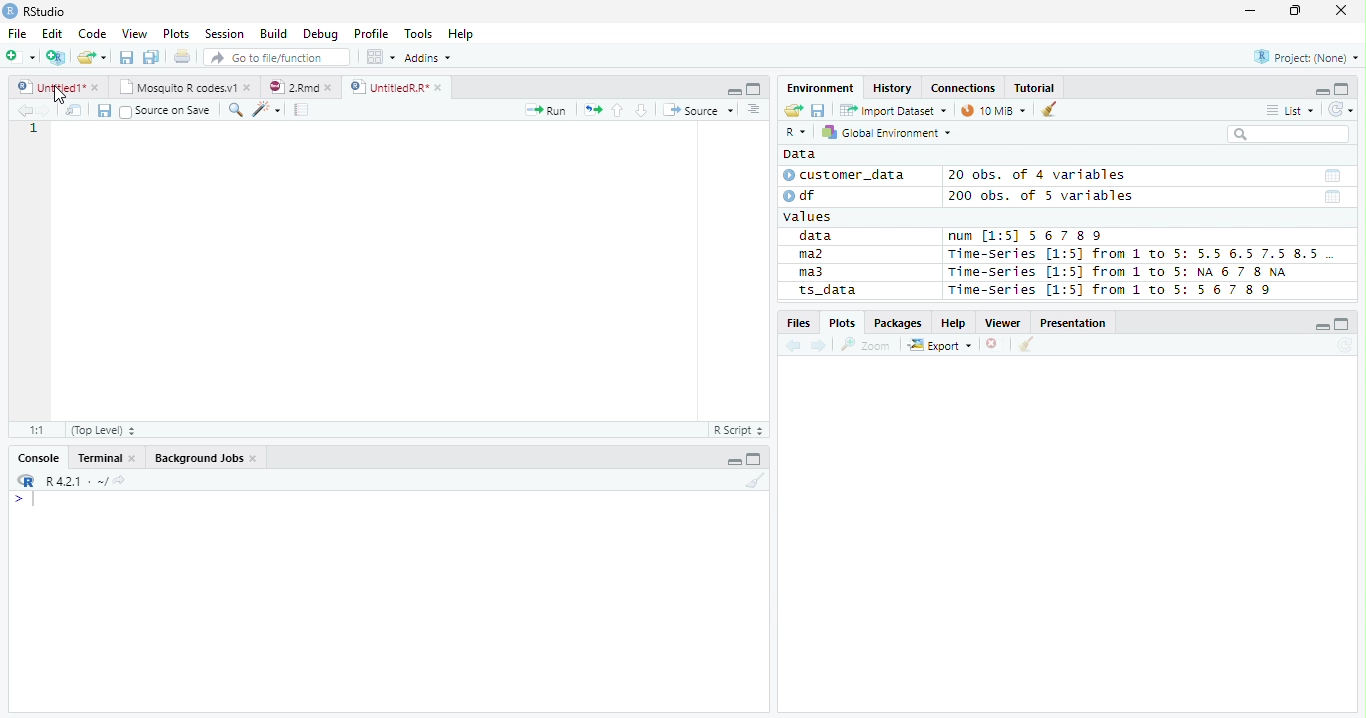 Image resolution: width=1366 pixels, height=718 pixels. I want to click on Save, so click(818, 109).